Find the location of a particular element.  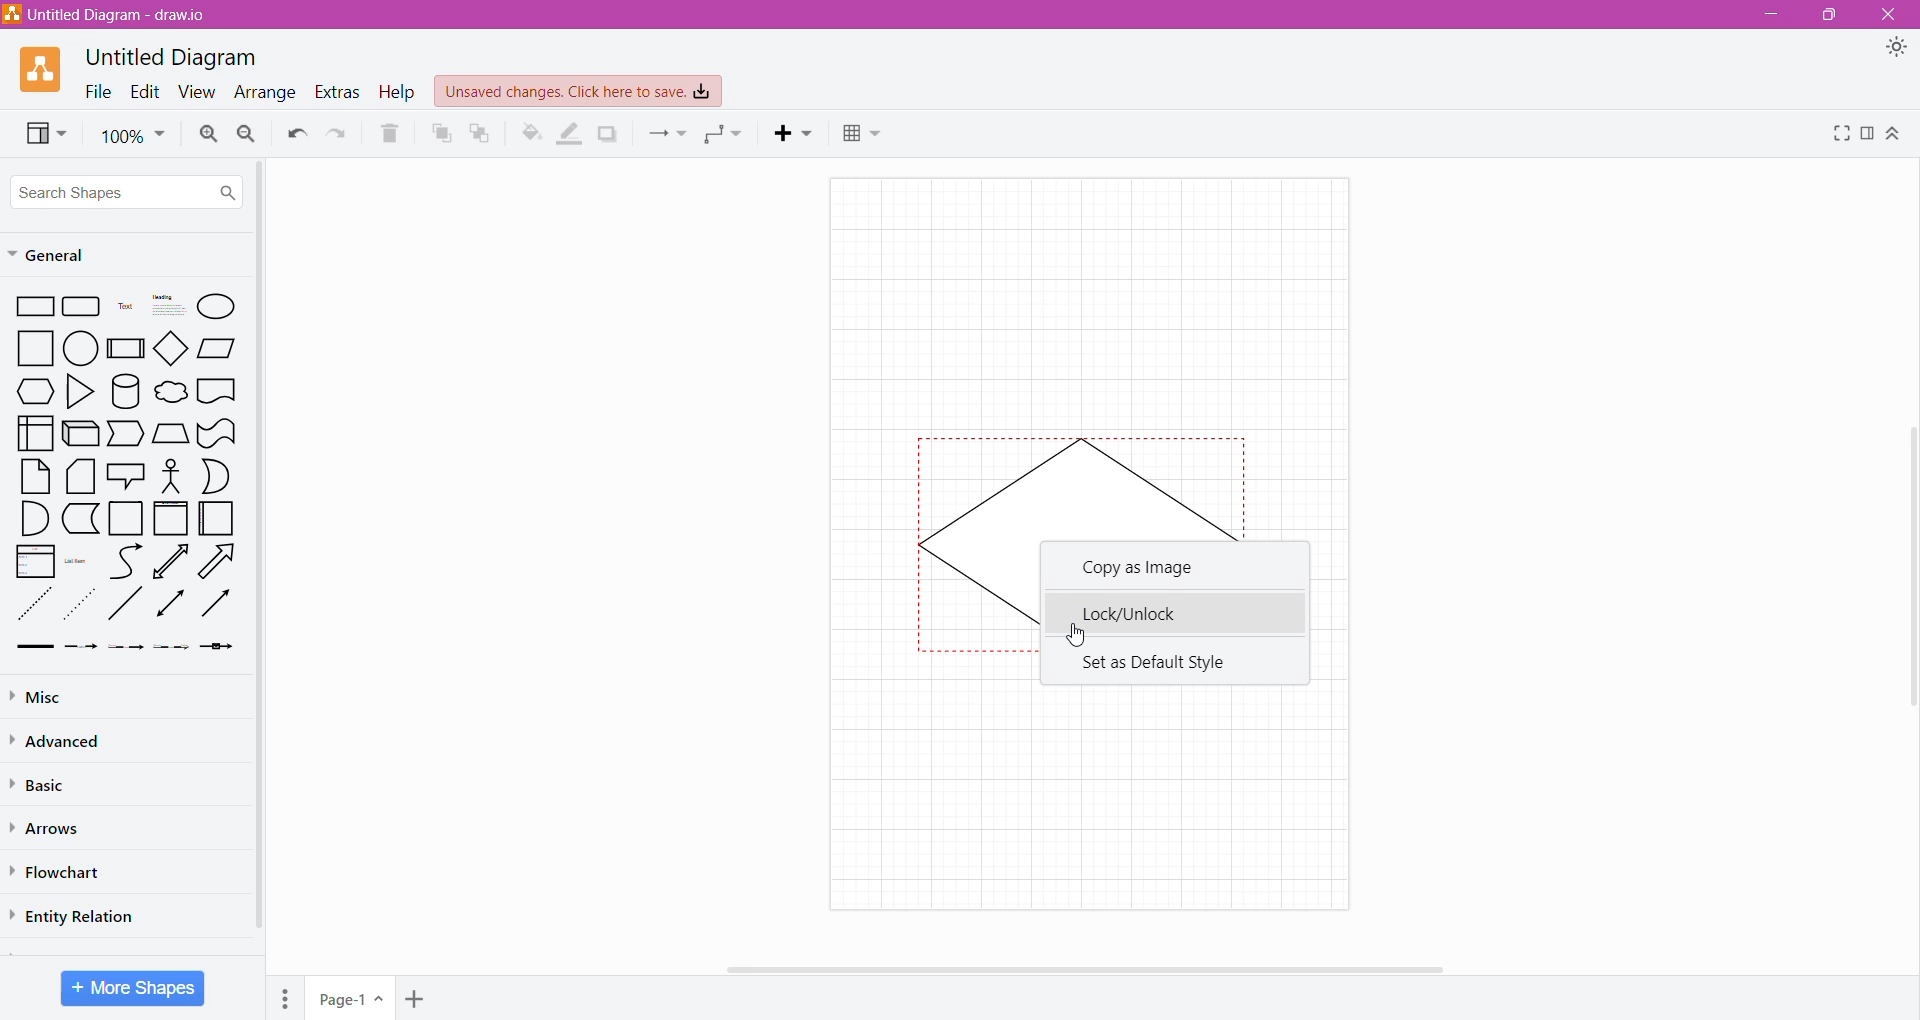

Insert is located at coordinates (797, 133).